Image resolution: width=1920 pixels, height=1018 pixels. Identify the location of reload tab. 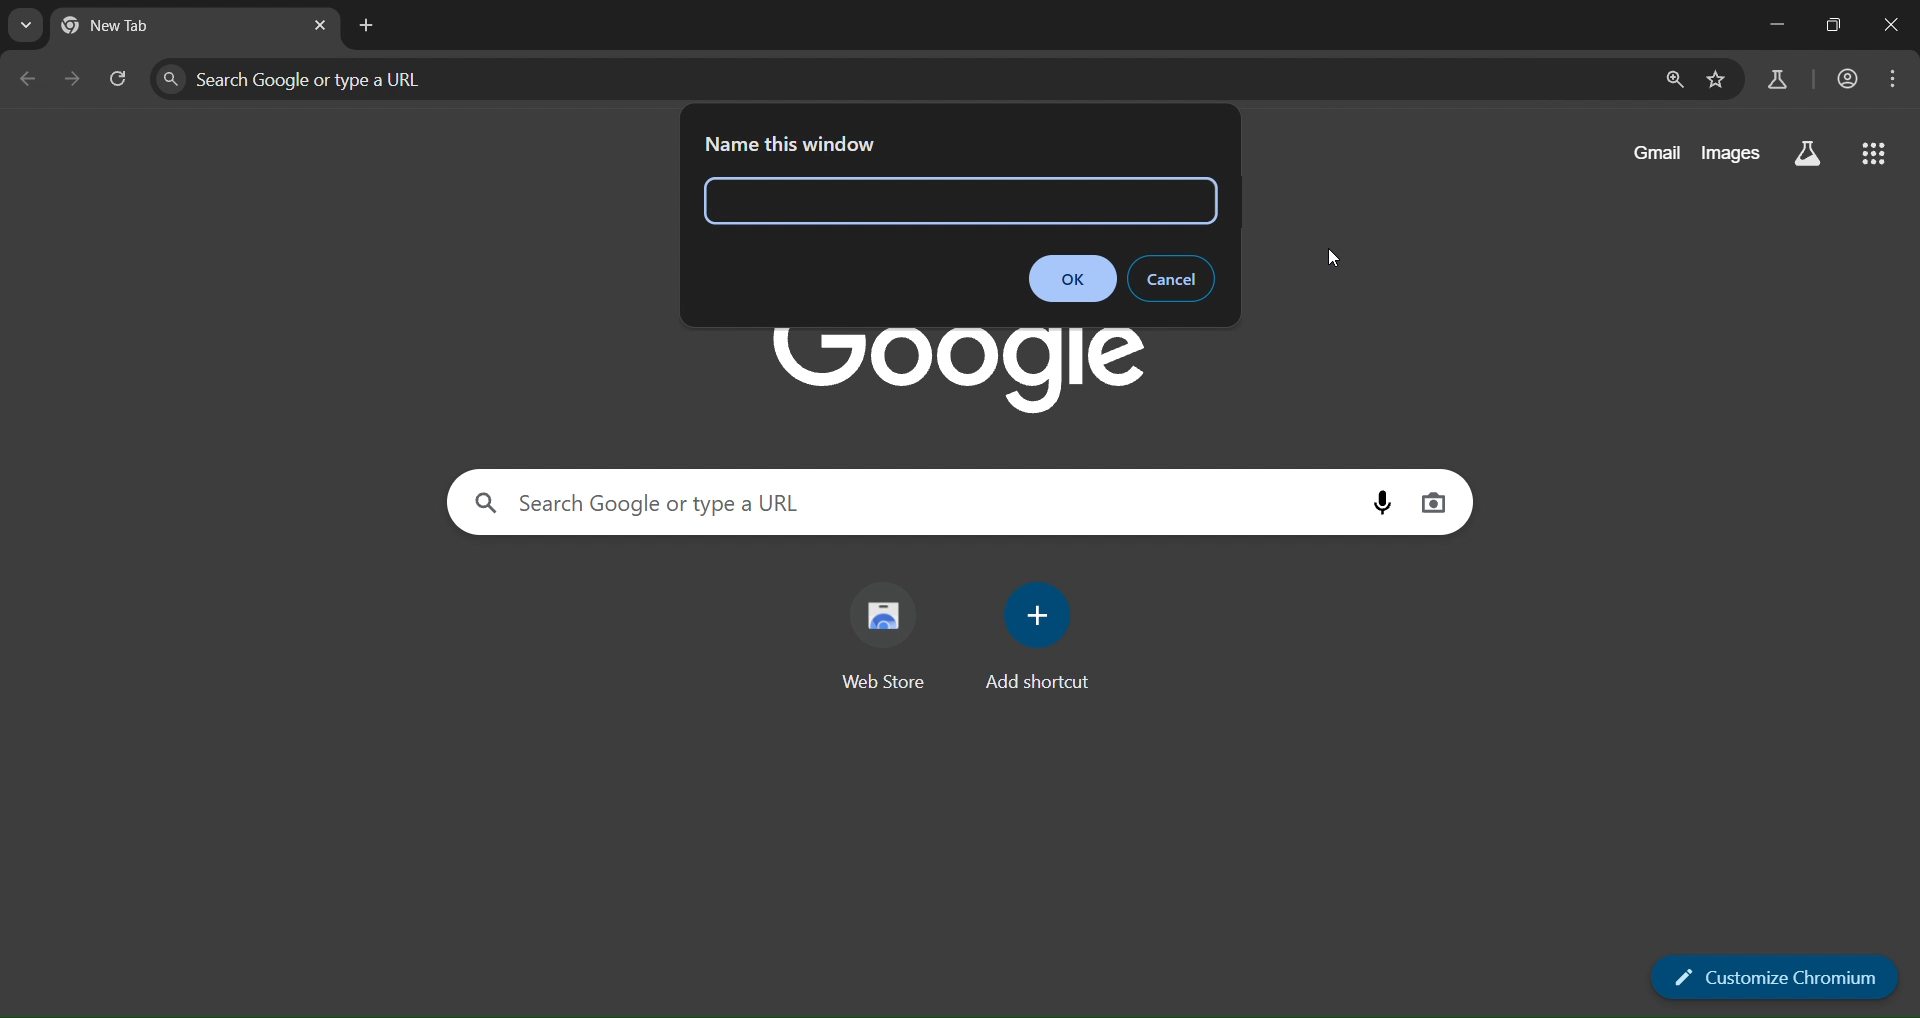
(121, 78).